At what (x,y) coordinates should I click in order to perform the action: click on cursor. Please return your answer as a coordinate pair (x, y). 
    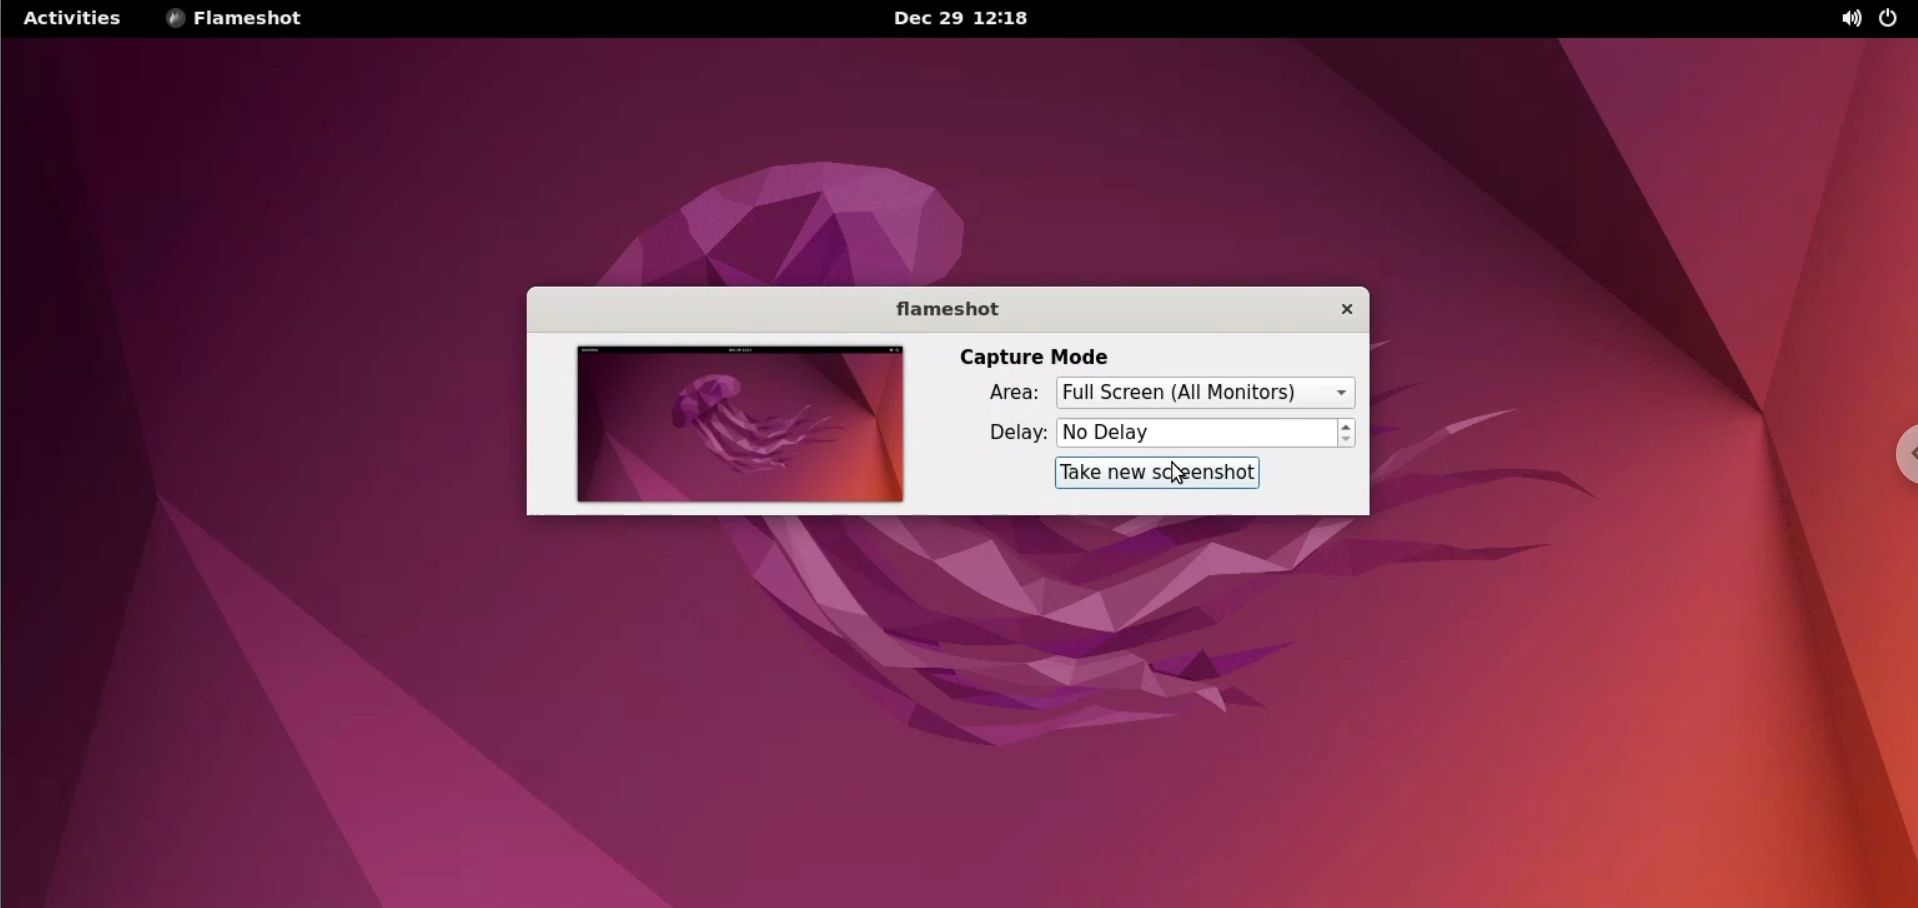
    Looking at the image, I should click on (1181, 475).